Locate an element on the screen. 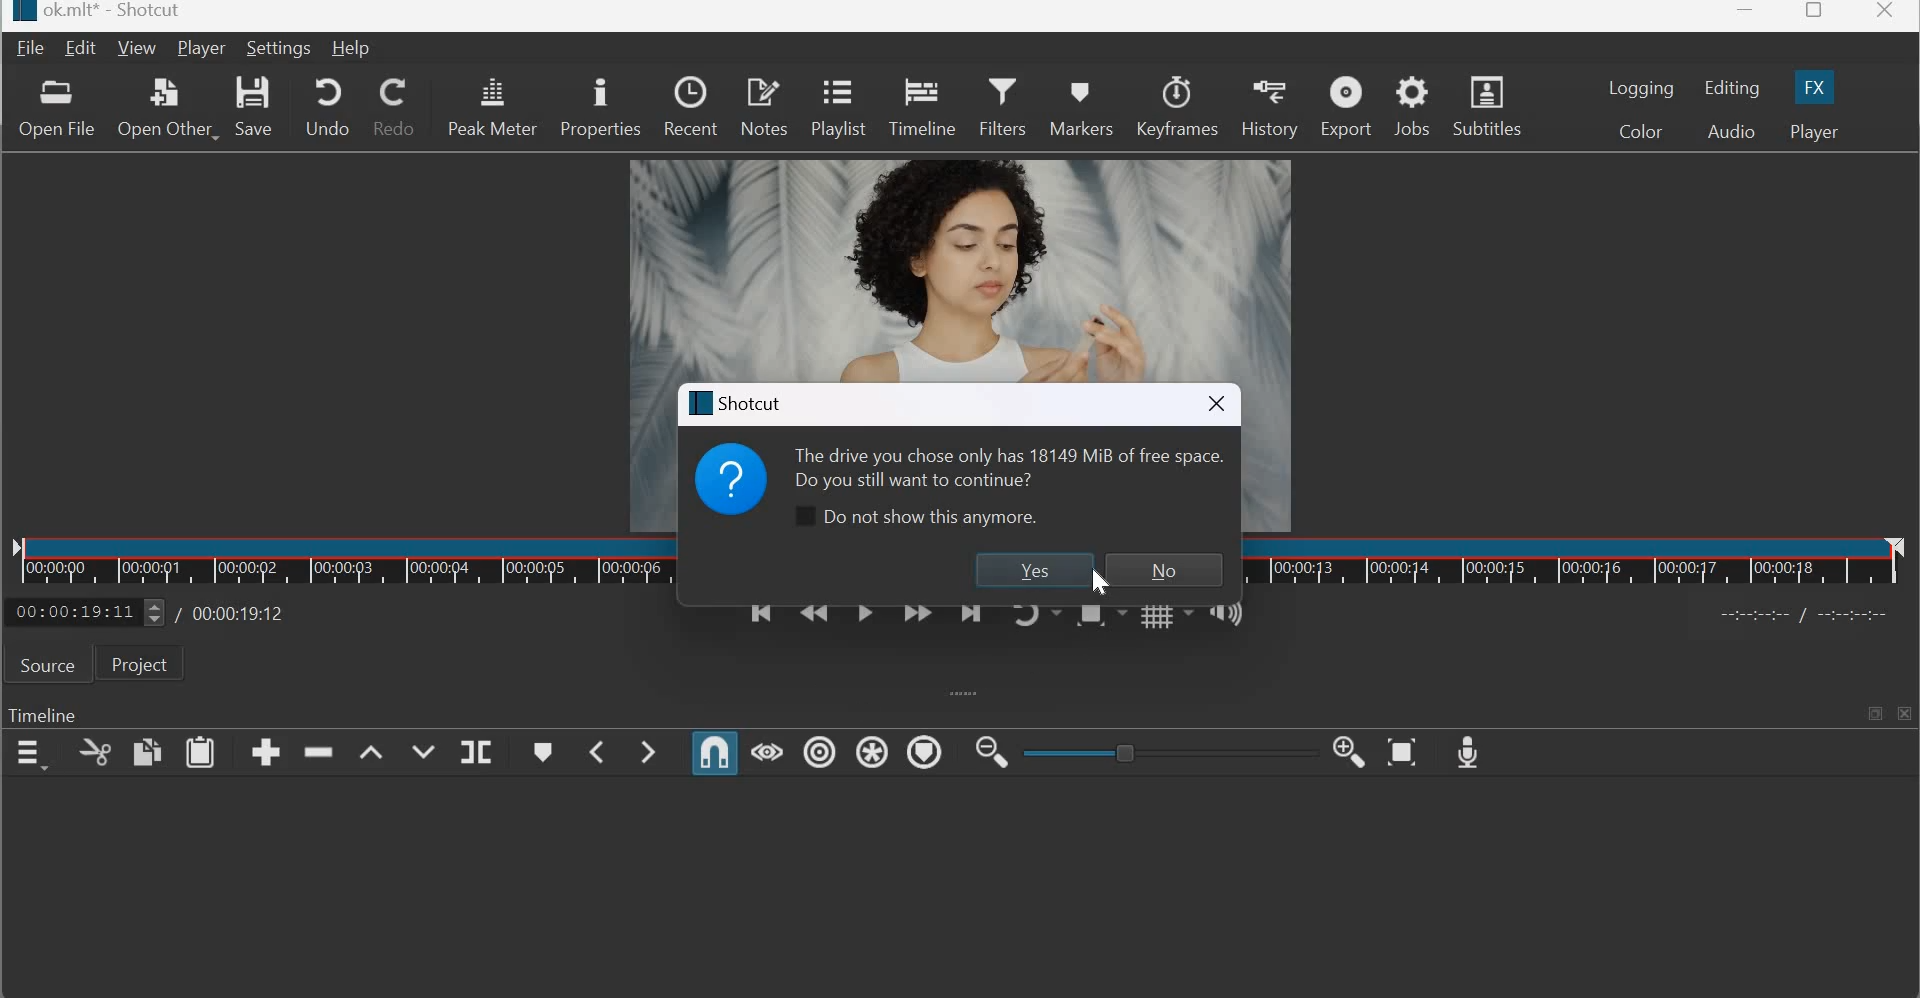  Export is located at coordinates (1346, 107).